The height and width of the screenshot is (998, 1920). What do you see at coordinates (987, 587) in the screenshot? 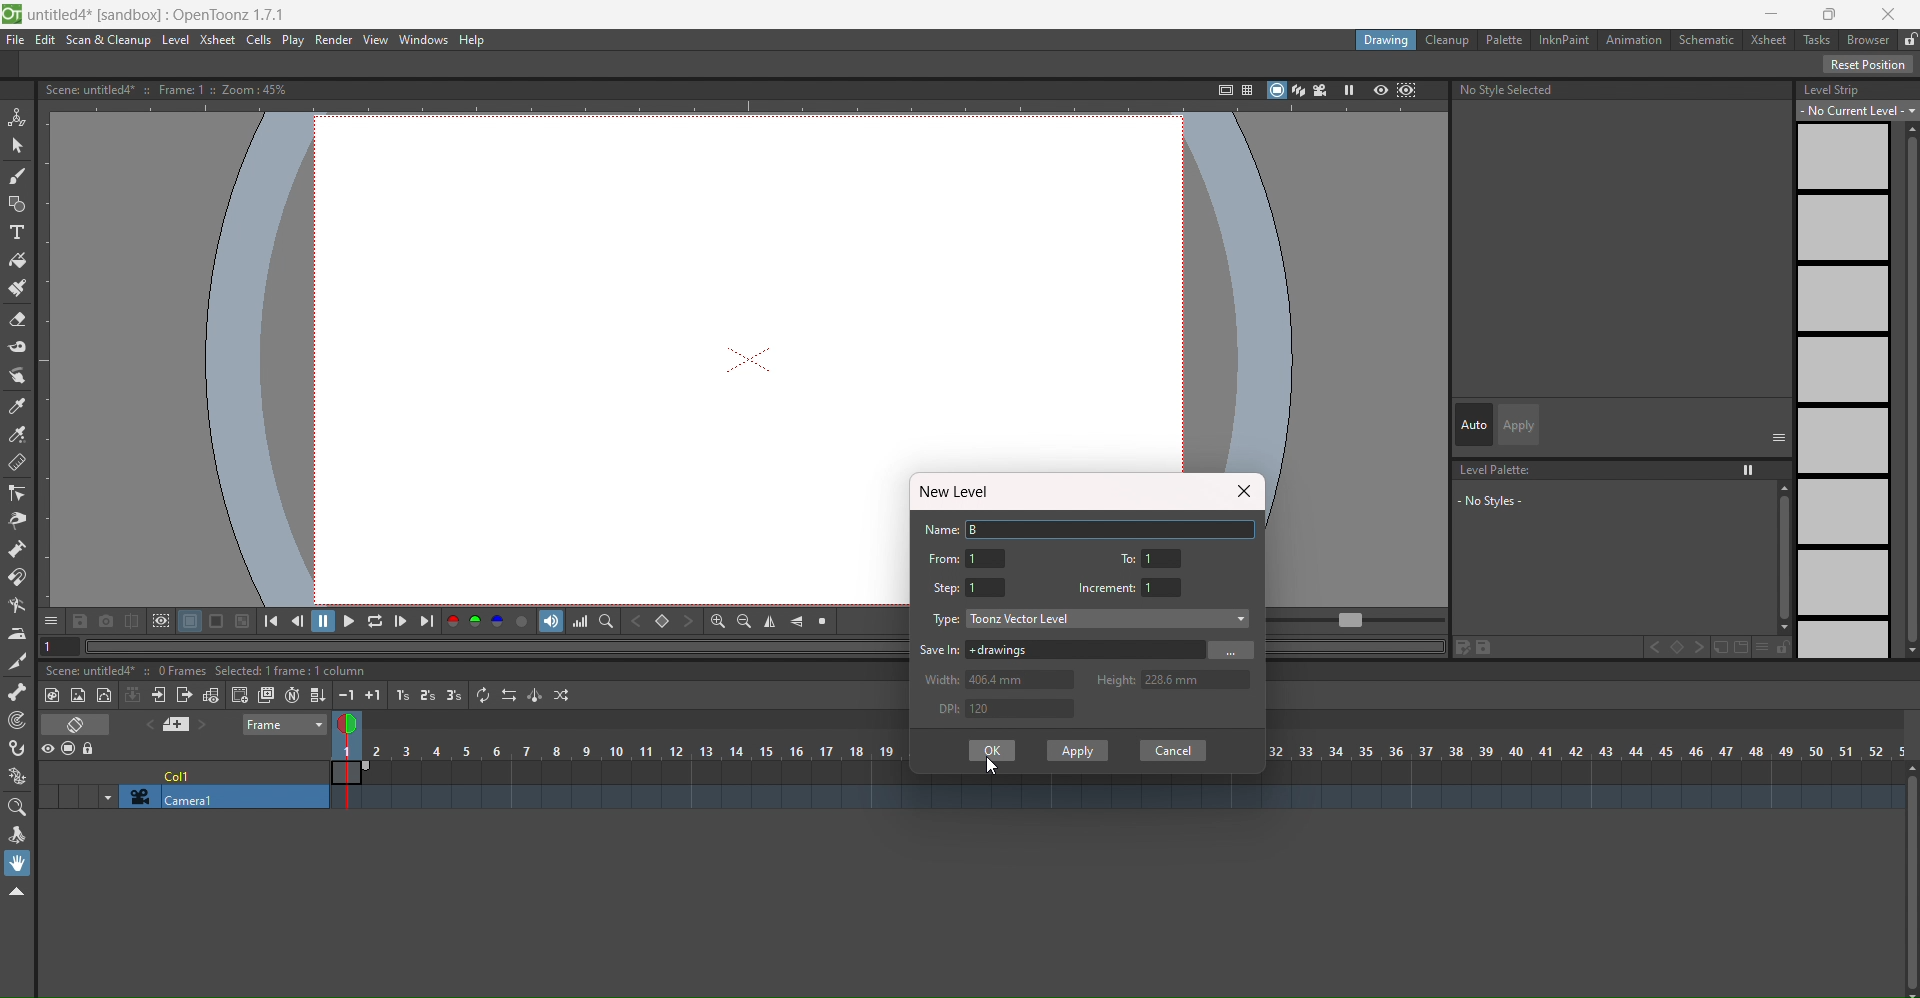
I see `1` at bounding box center [987, 587].